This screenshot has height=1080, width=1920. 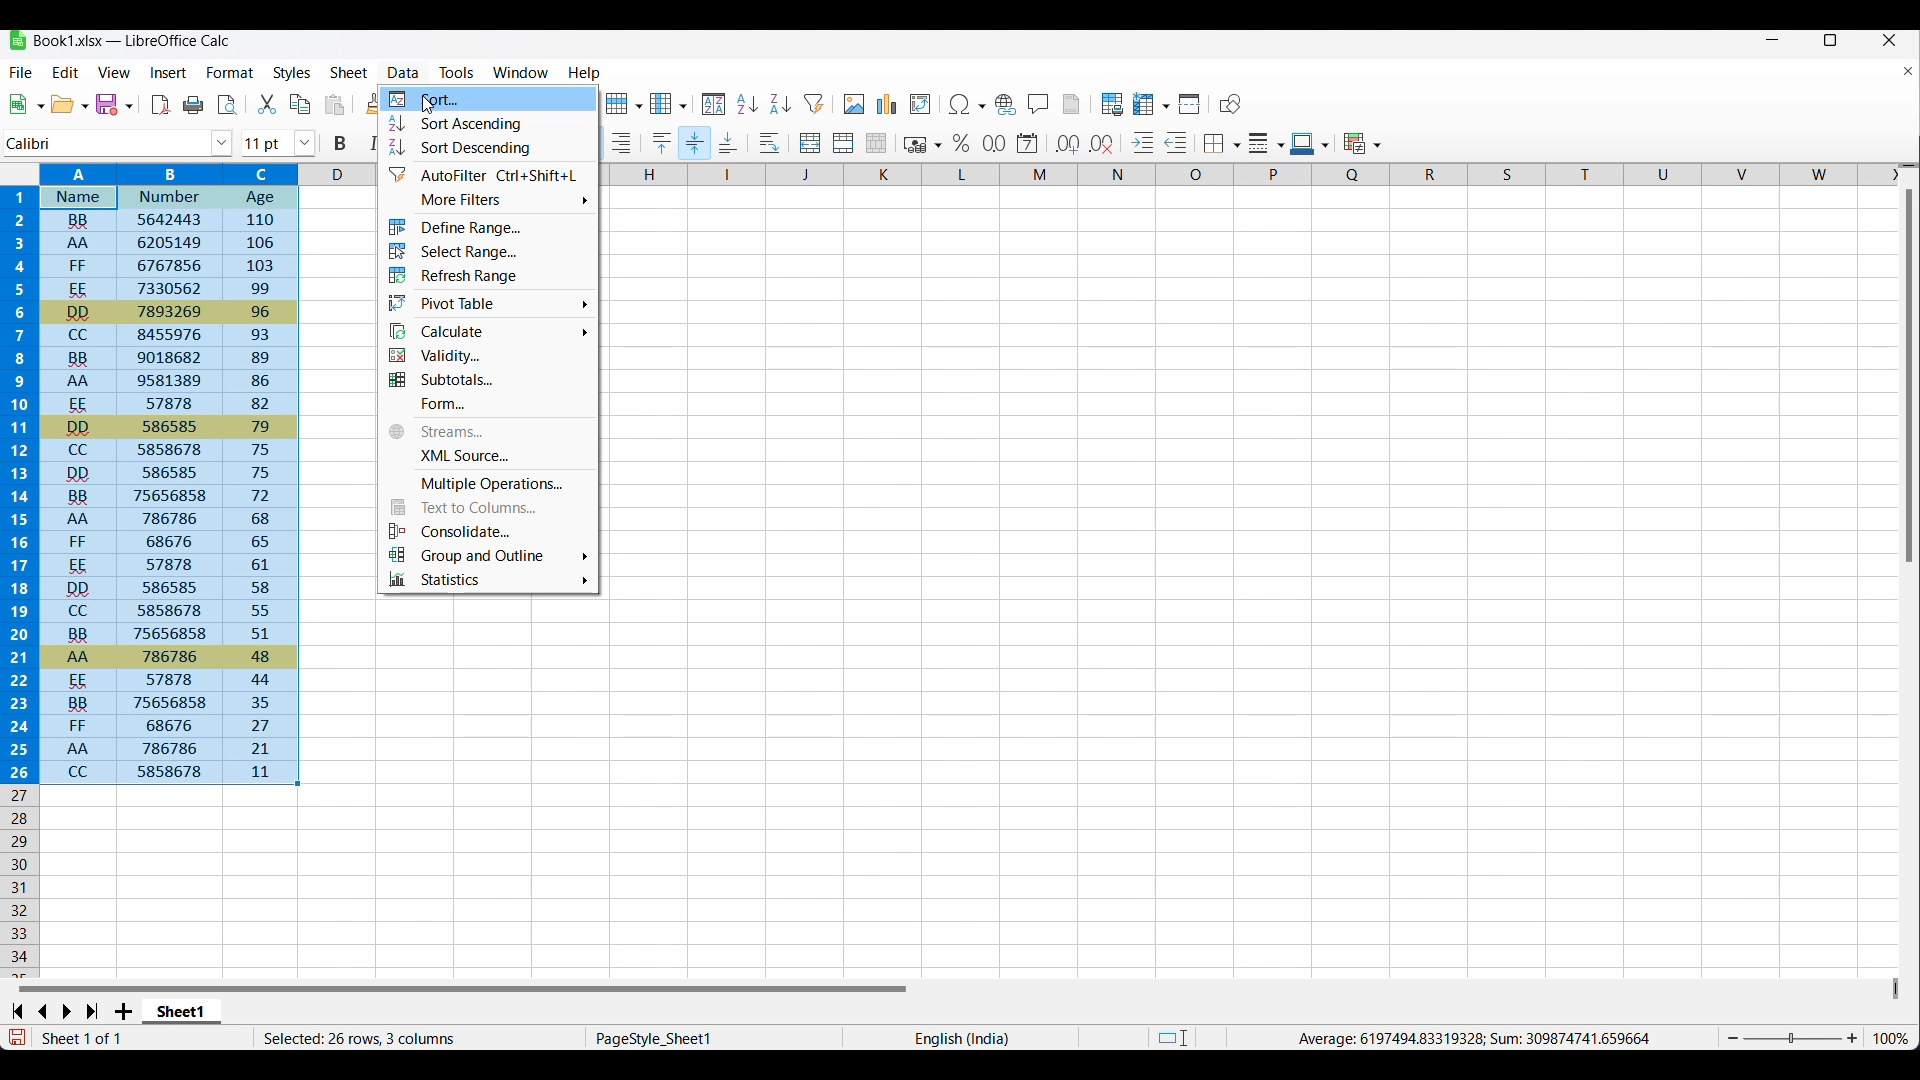 I want to click on Help menu, so click(x=585, y=74).